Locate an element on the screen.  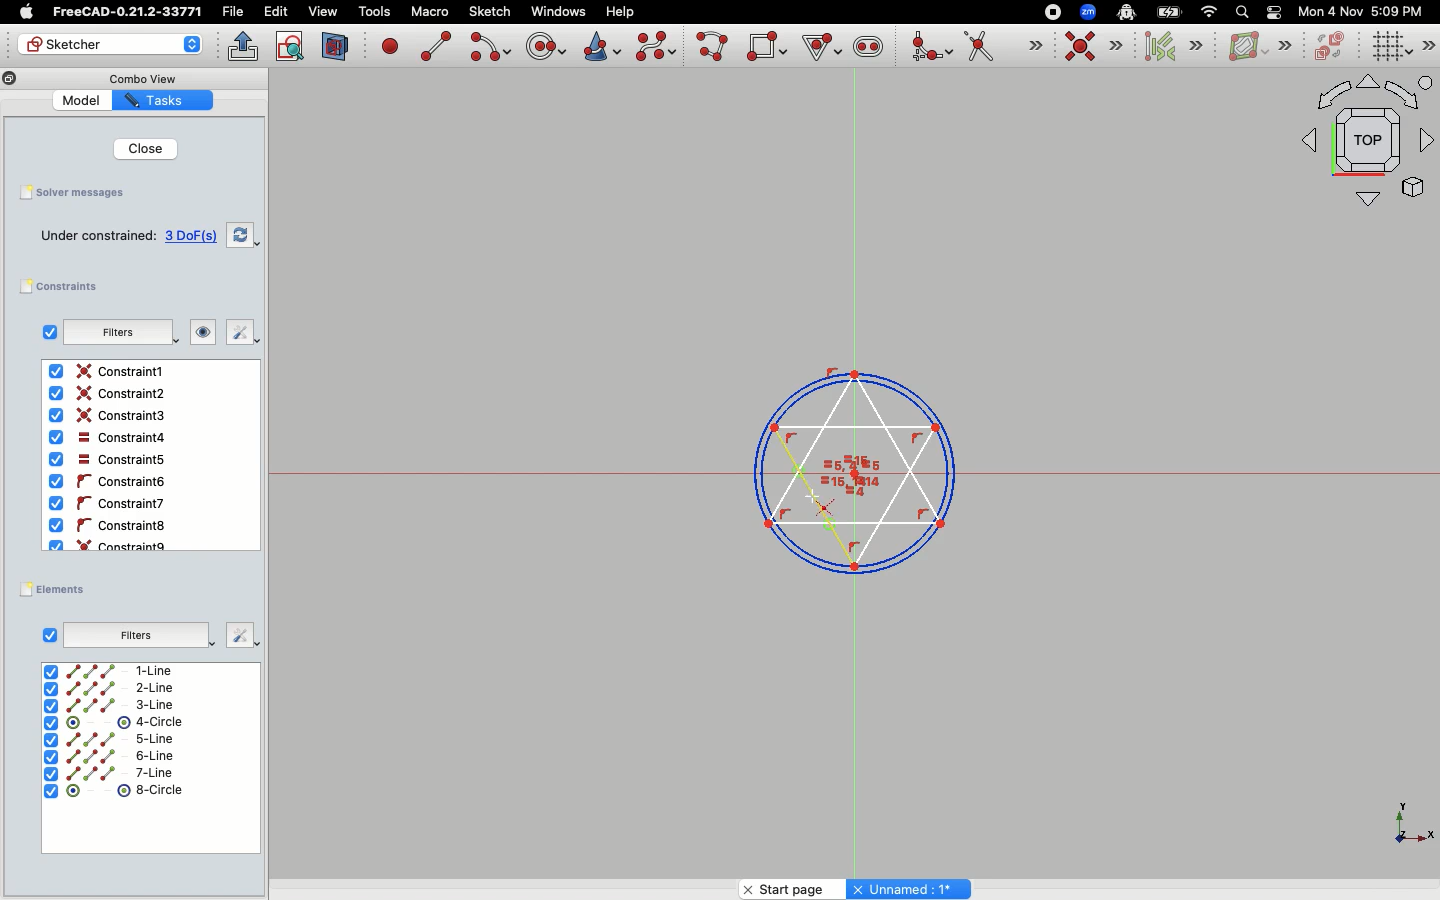
Contraint3 is located at coordinates (111, 416).